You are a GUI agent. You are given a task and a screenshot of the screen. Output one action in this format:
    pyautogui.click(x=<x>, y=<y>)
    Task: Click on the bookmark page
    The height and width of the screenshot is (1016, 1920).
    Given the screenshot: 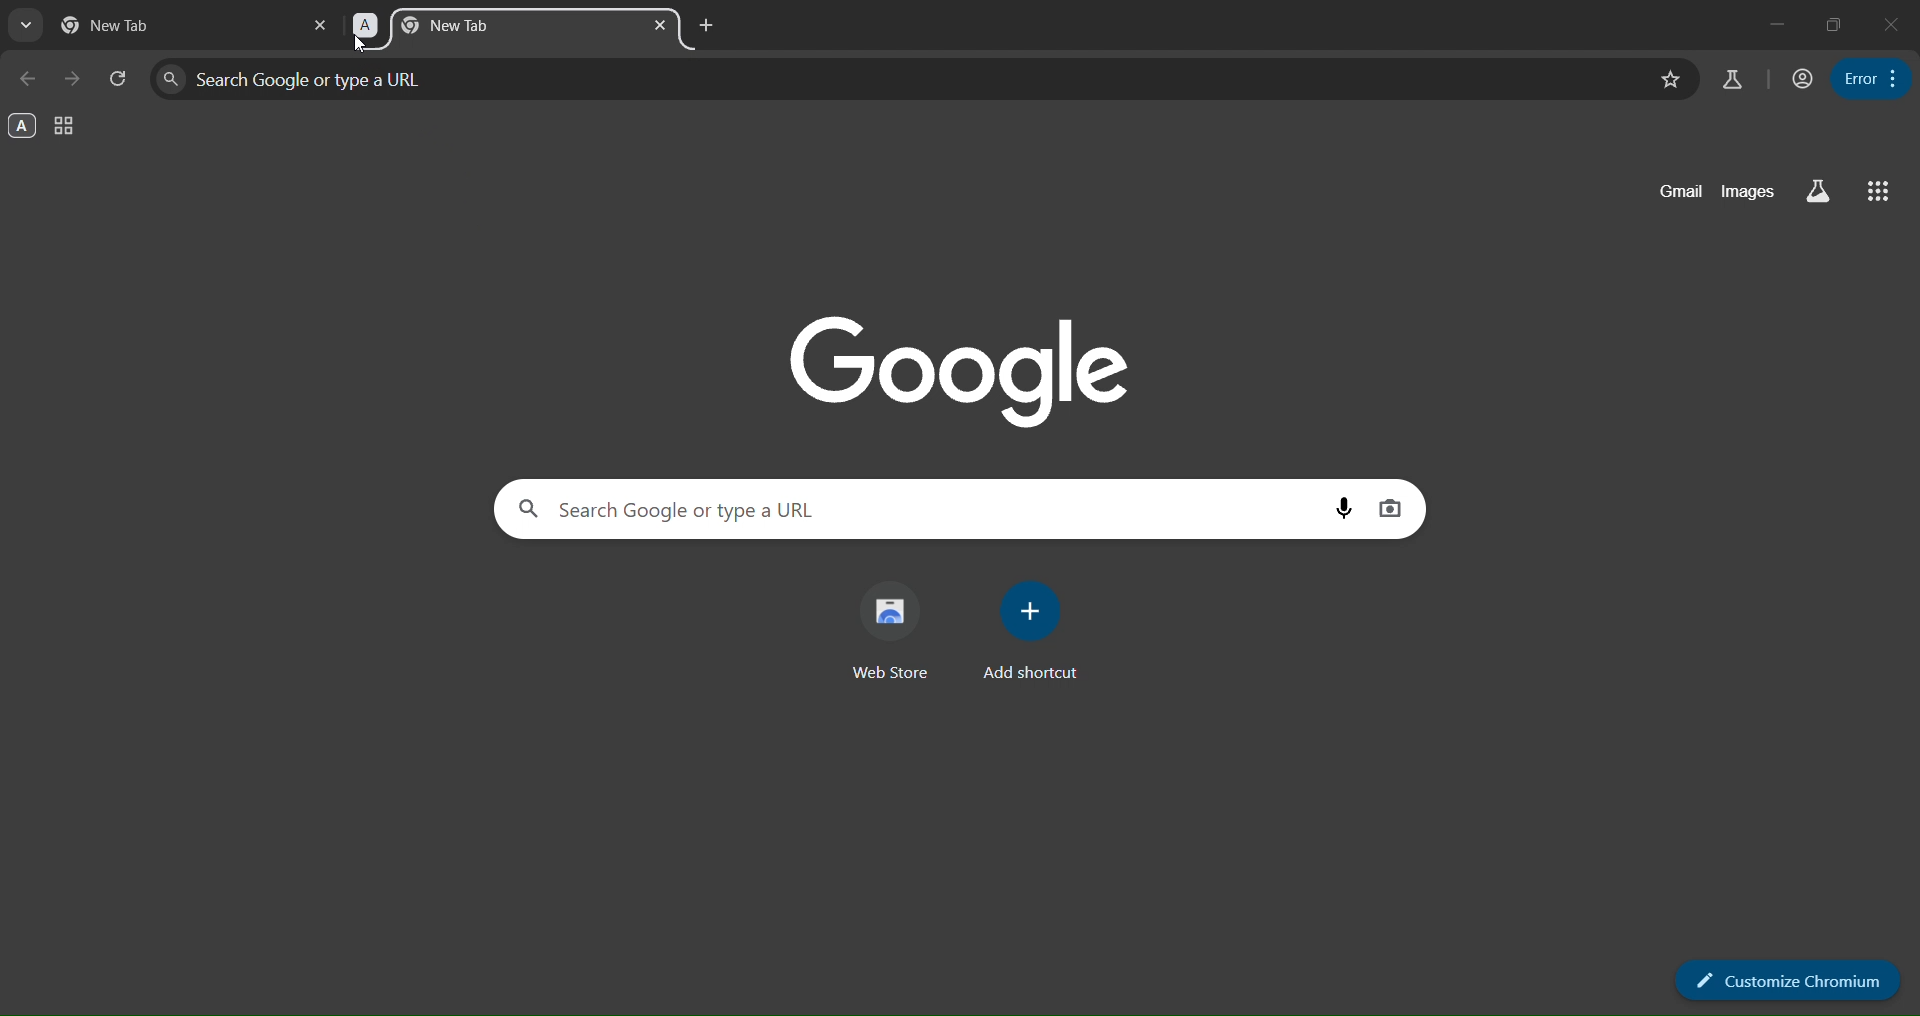 What is the action you would take?
    pyautogui.click(x=1667, y=79)
    